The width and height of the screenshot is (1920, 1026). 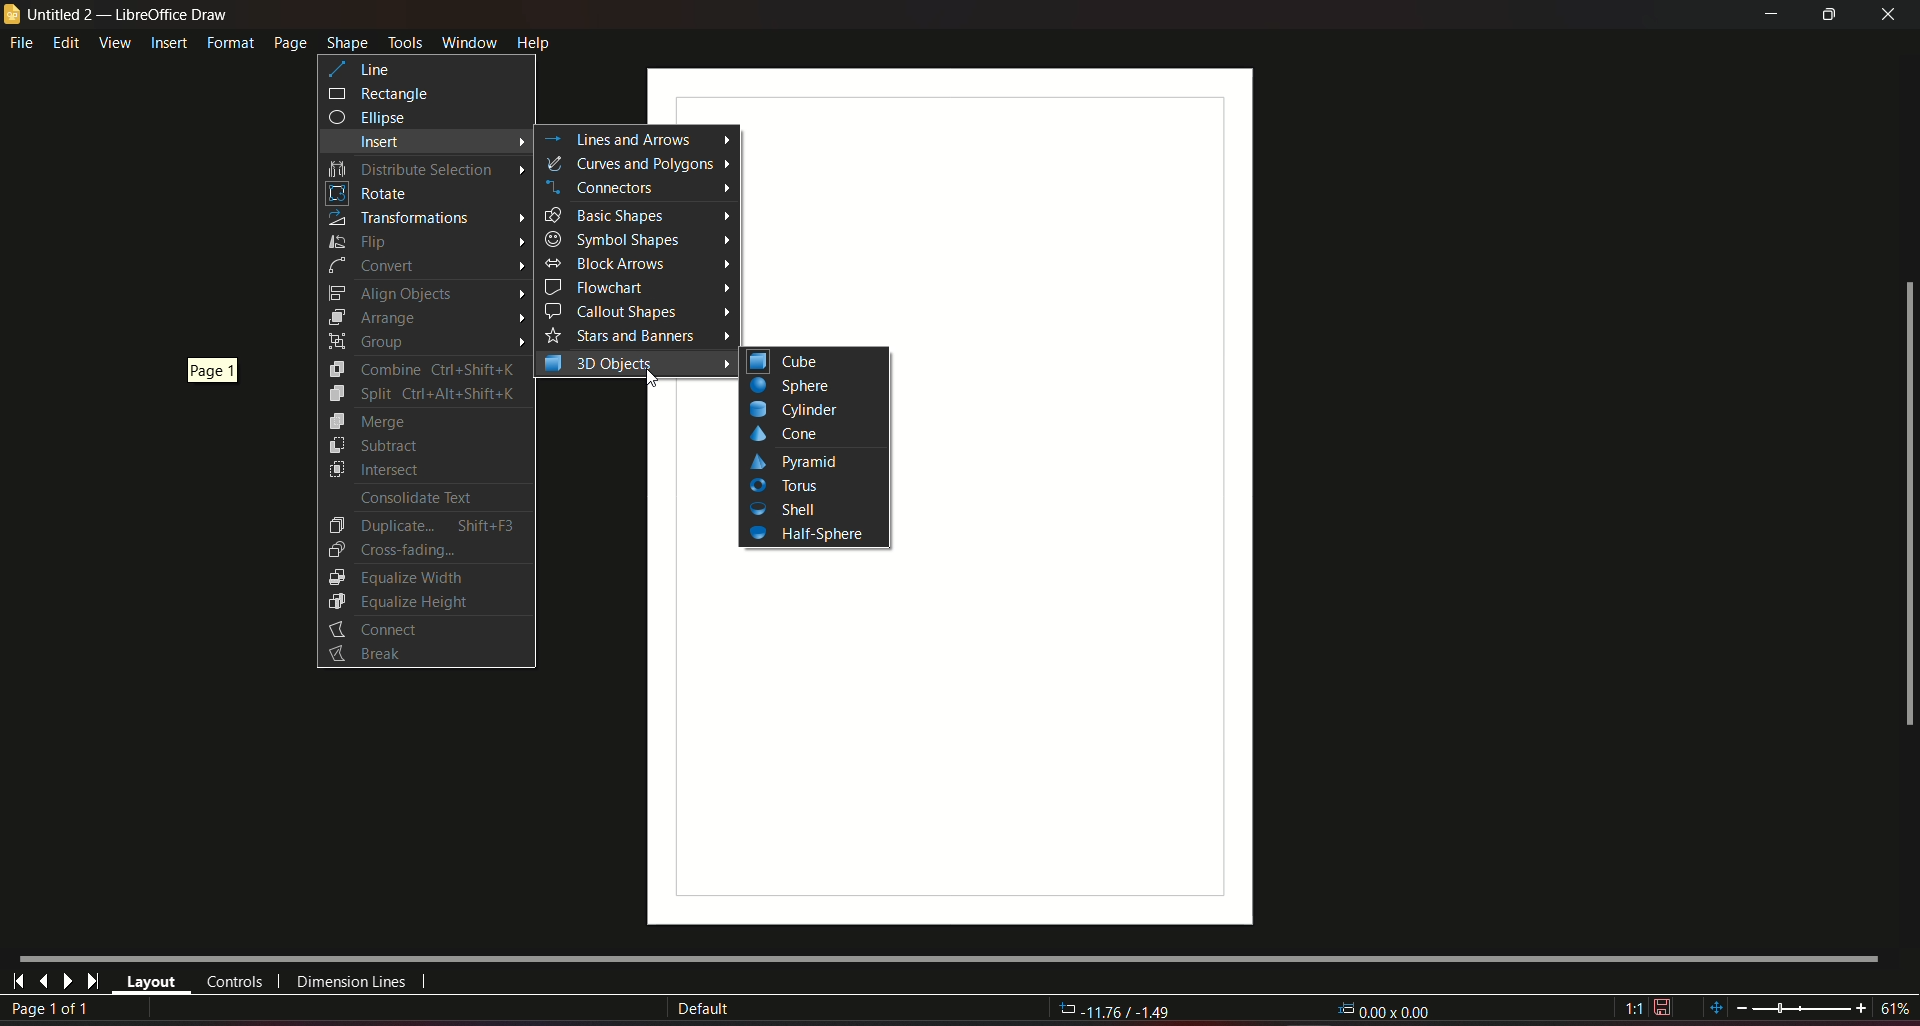 What do you see at coordinates (228, 43) in the screenshot?
I see `format` at bounding box center [228, 43].